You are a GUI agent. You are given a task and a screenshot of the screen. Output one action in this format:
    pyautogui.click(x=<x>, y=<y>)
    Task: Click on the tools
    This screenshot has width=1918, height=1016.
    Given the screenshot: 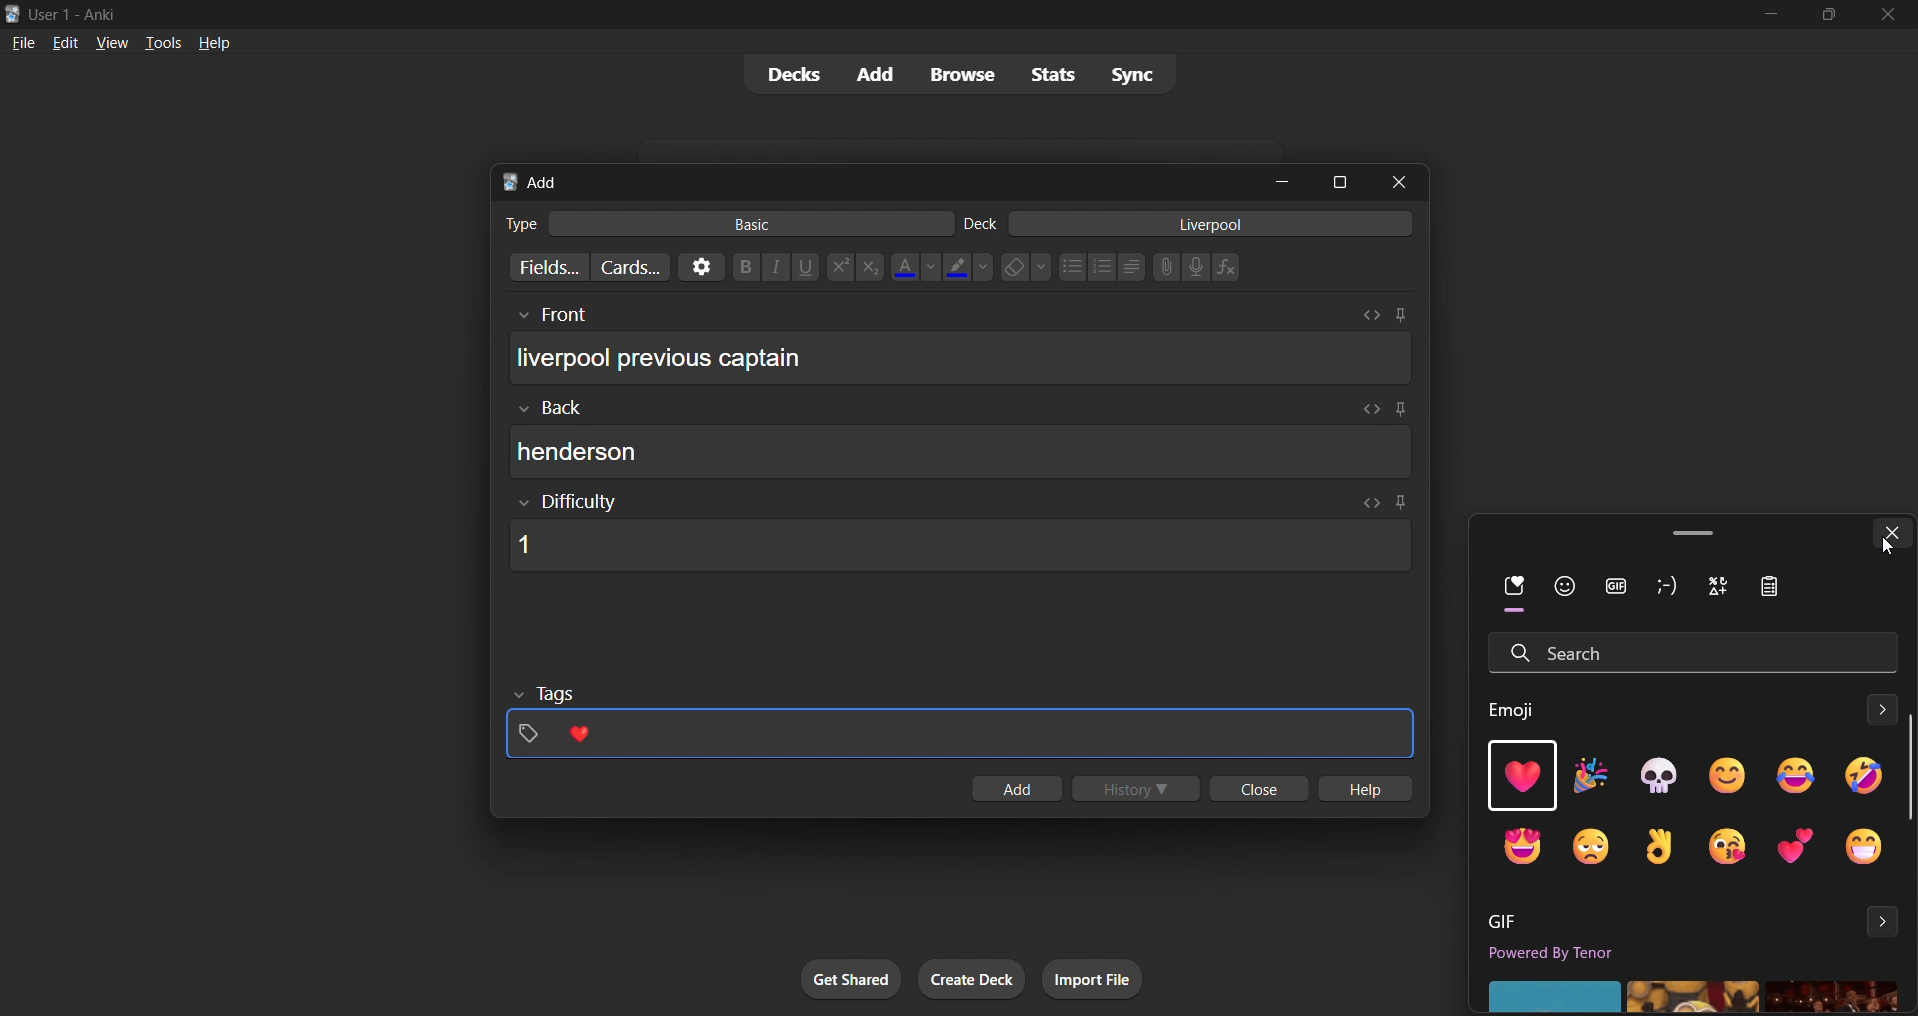 What is the action you would take?
    pyautogui.click(x=162, y=42)
    